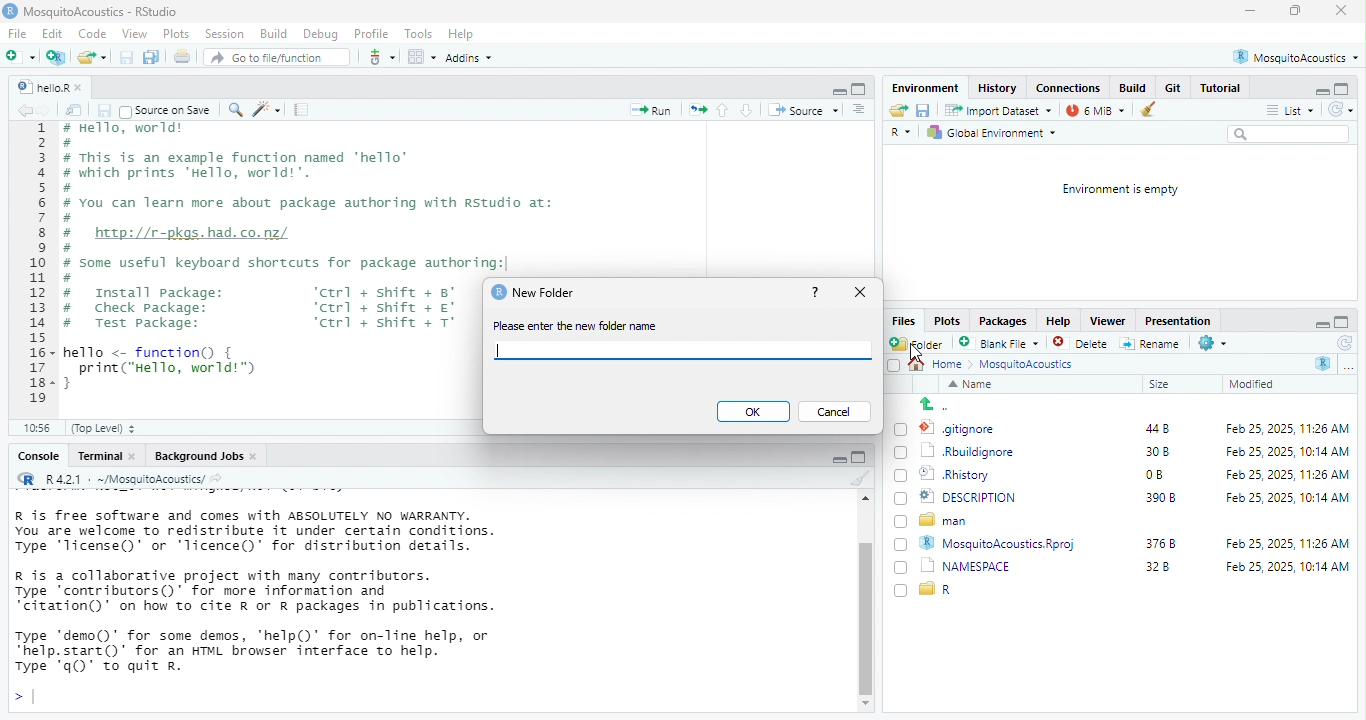 This screenshot has height=720, width=1366. I want to click on print the current file, so click(183, 57).